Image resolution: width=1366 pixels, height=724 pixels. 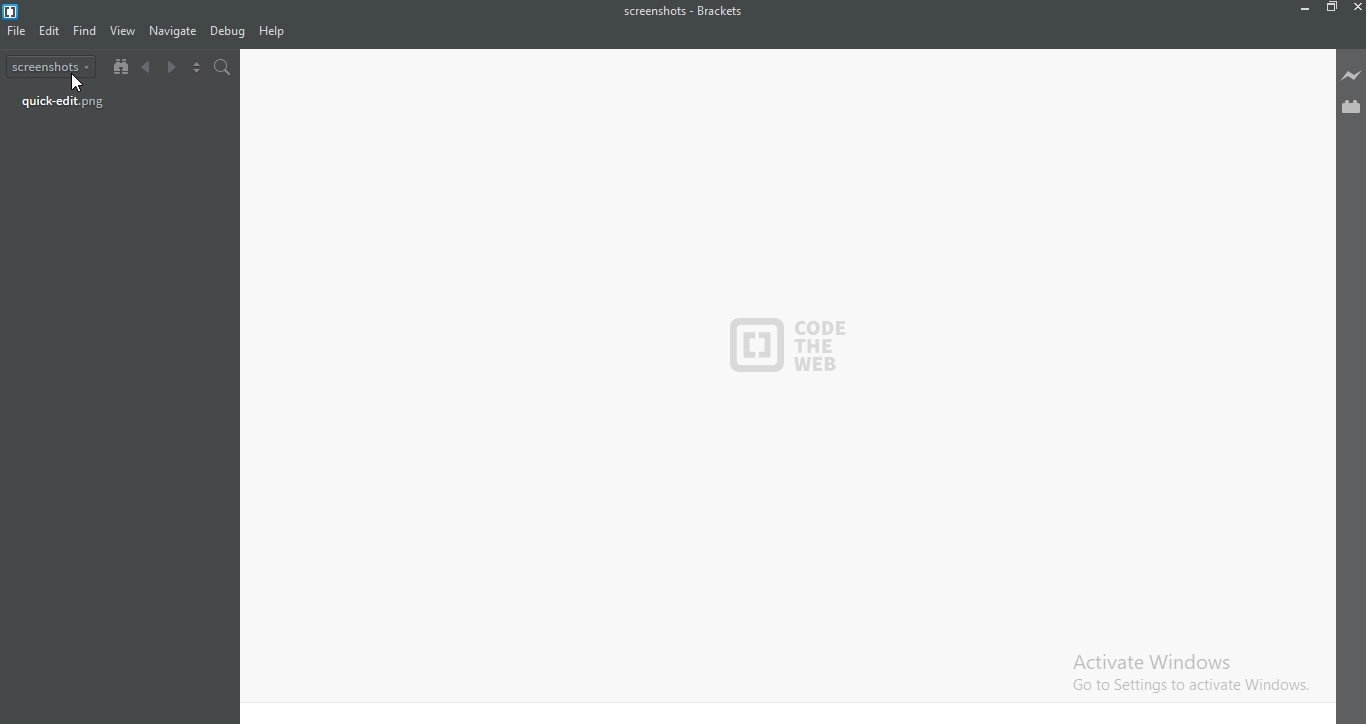 What do you see at coordinates (124, 31) in the screenshot?
I see `view` at bounding box center [124, 31].